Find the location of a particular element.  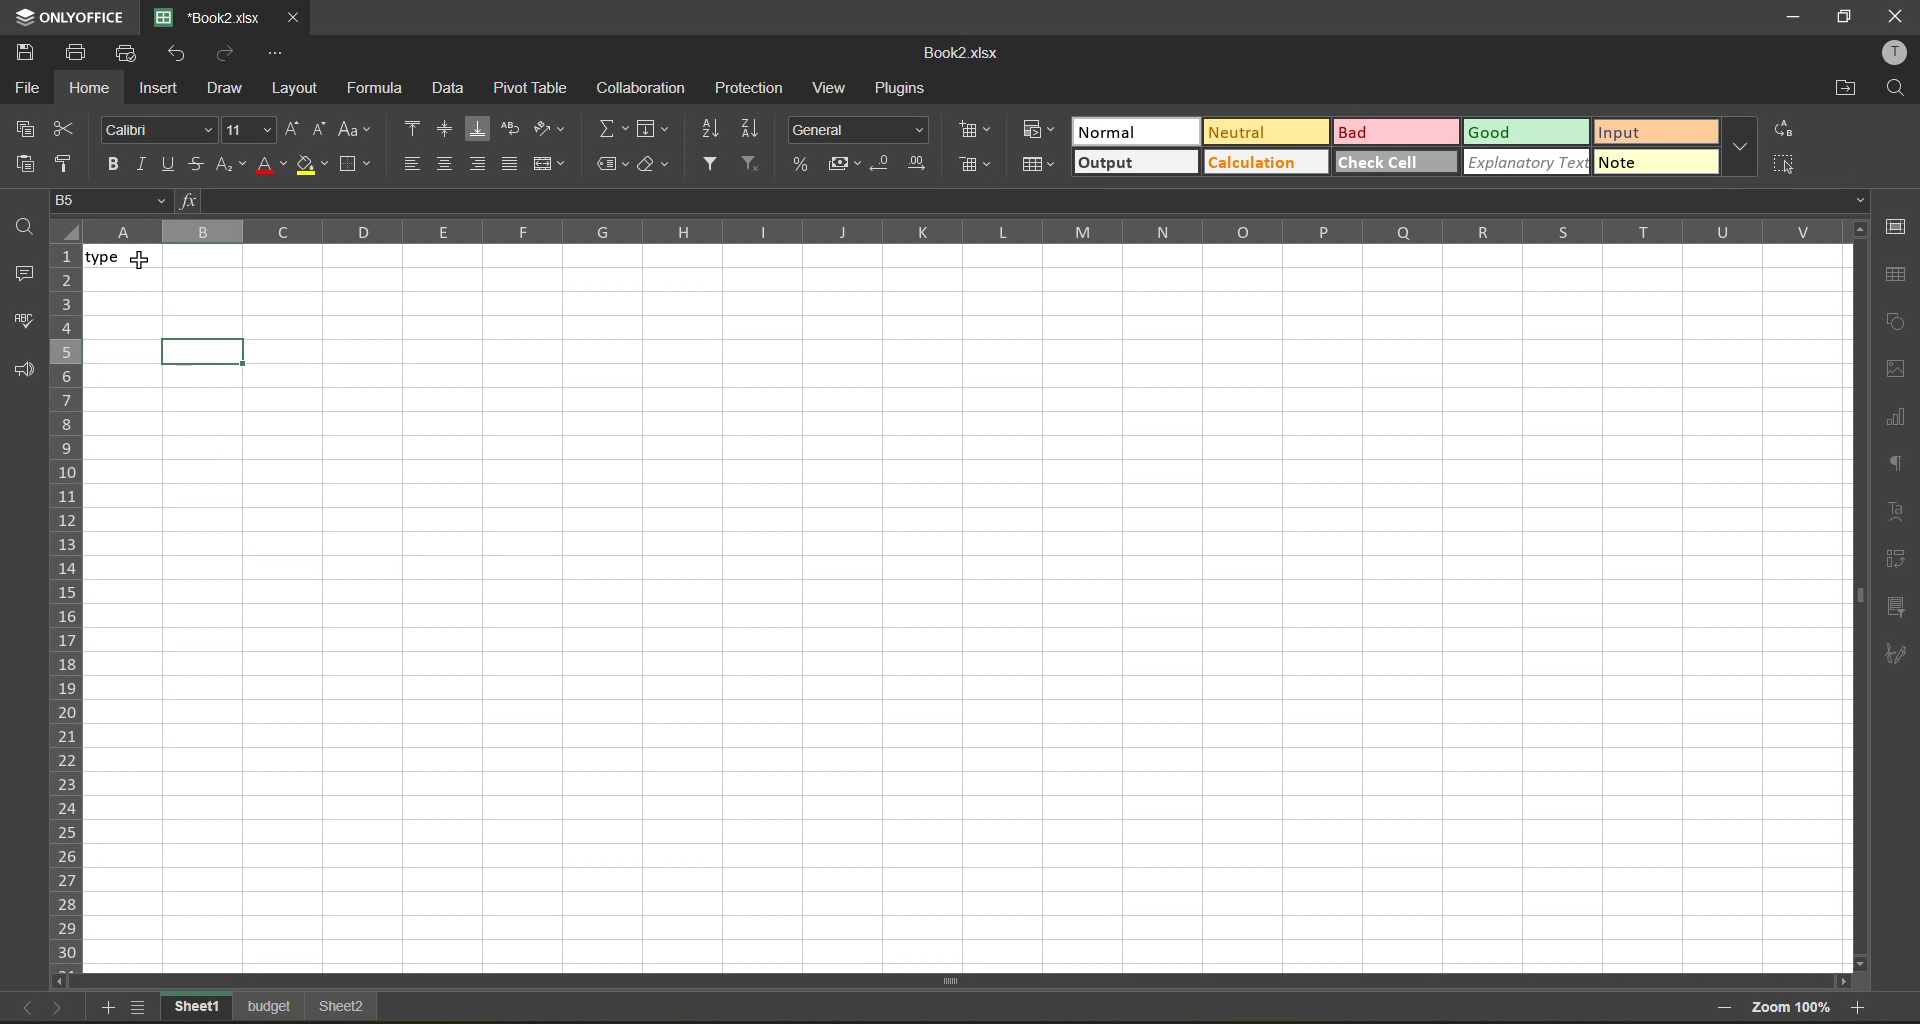

row numbers is located at coordinates (67, 606).